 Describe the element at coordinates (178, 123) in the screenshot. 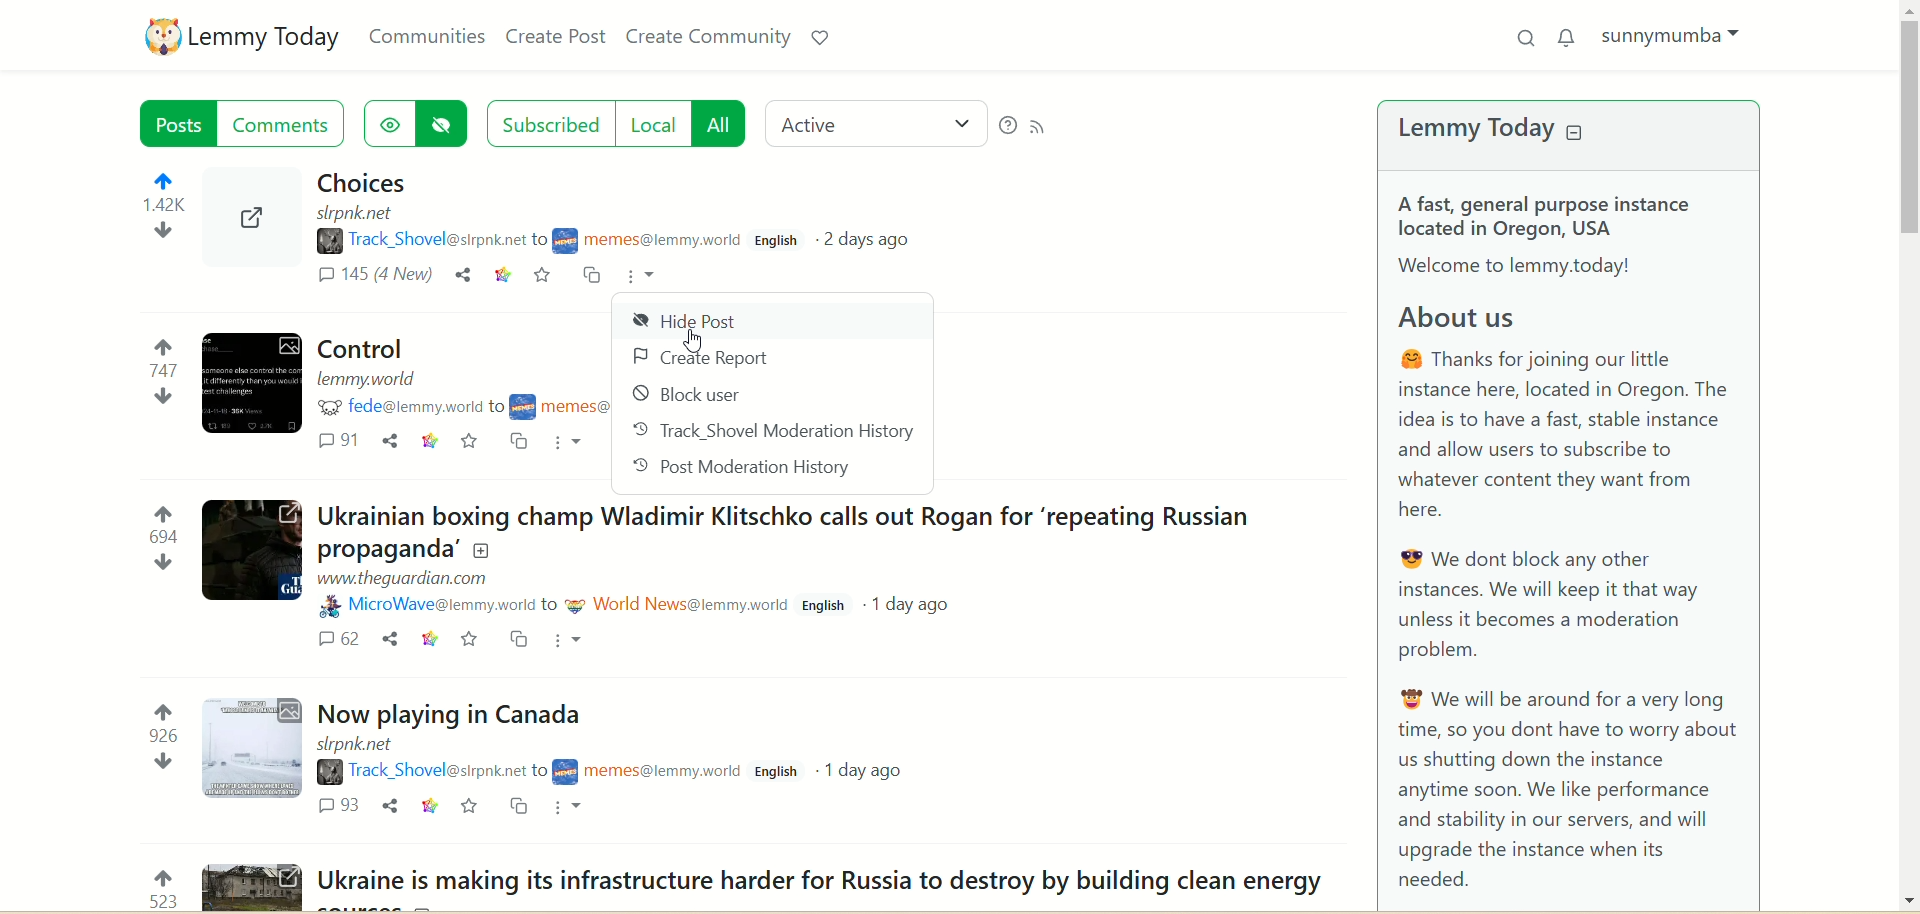

I see `posts` at that location.